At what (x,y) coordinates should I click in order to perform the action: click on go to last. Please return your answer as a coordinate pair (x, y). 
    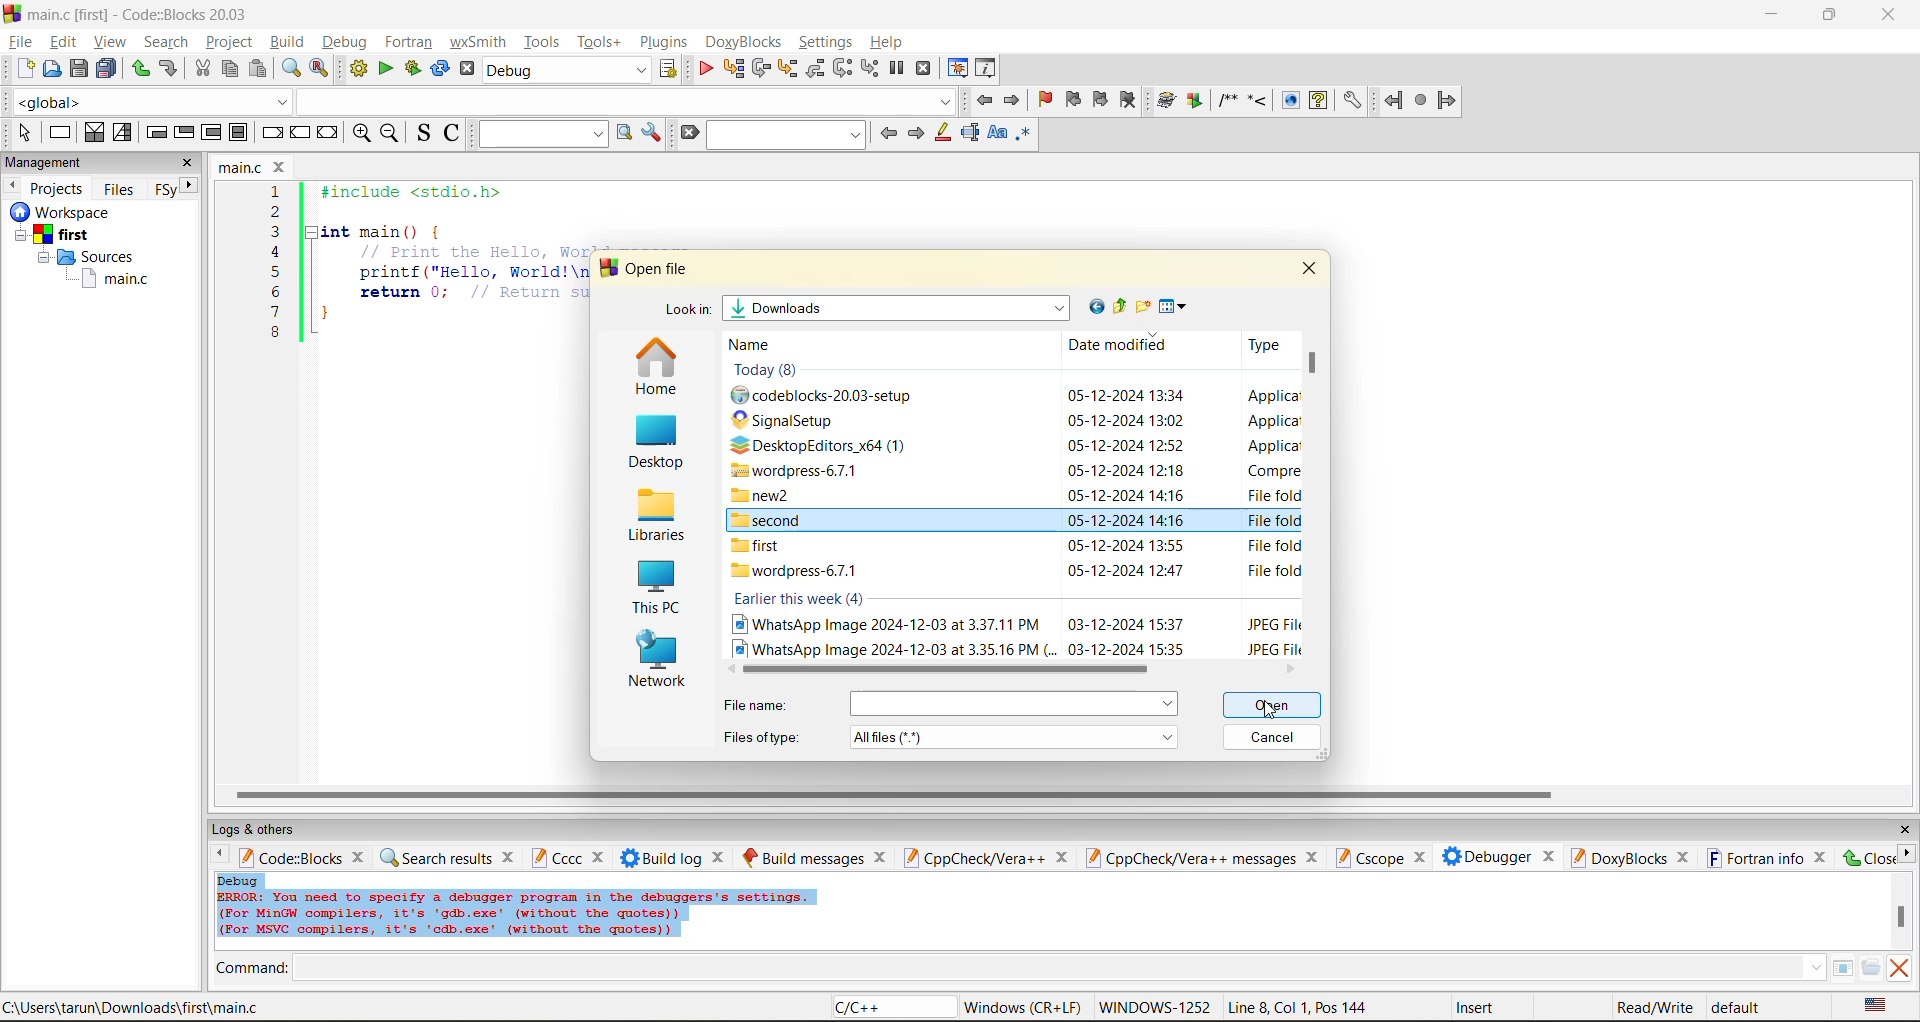
    Looking at the image, I should click on (1093, 306).